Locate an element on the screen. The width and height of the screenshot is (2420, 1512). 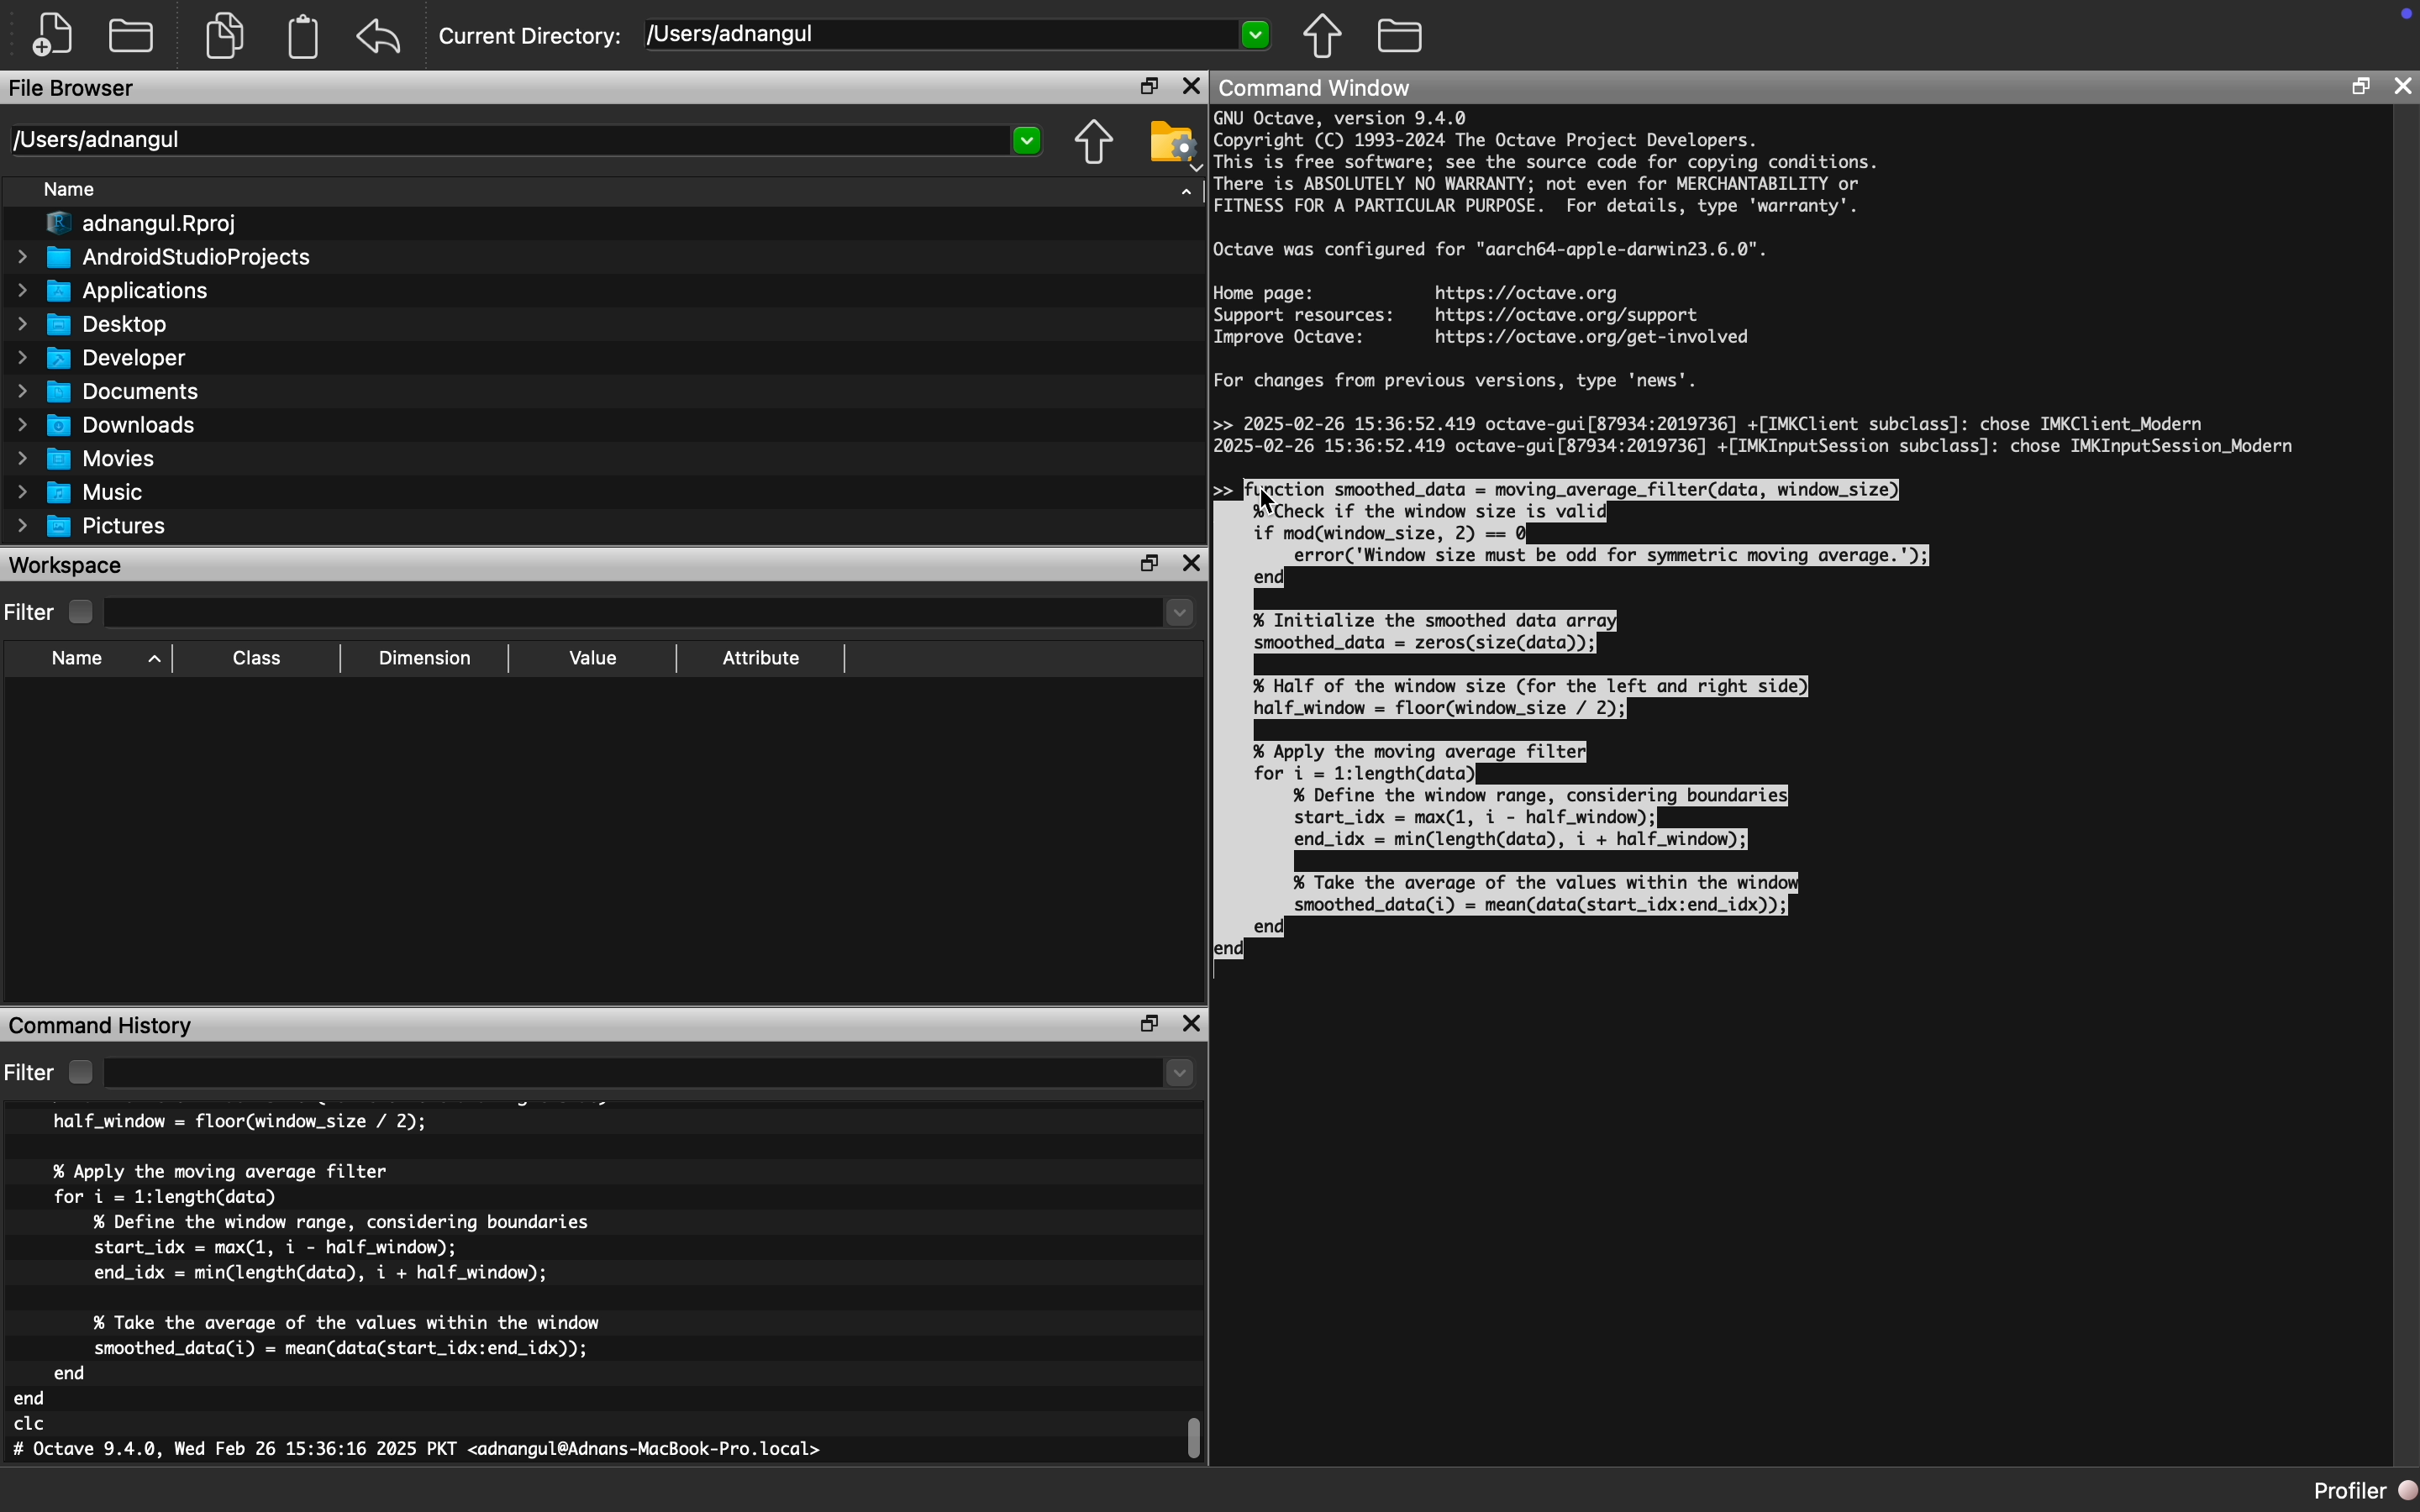
New File is located at coordinates (54, 35).